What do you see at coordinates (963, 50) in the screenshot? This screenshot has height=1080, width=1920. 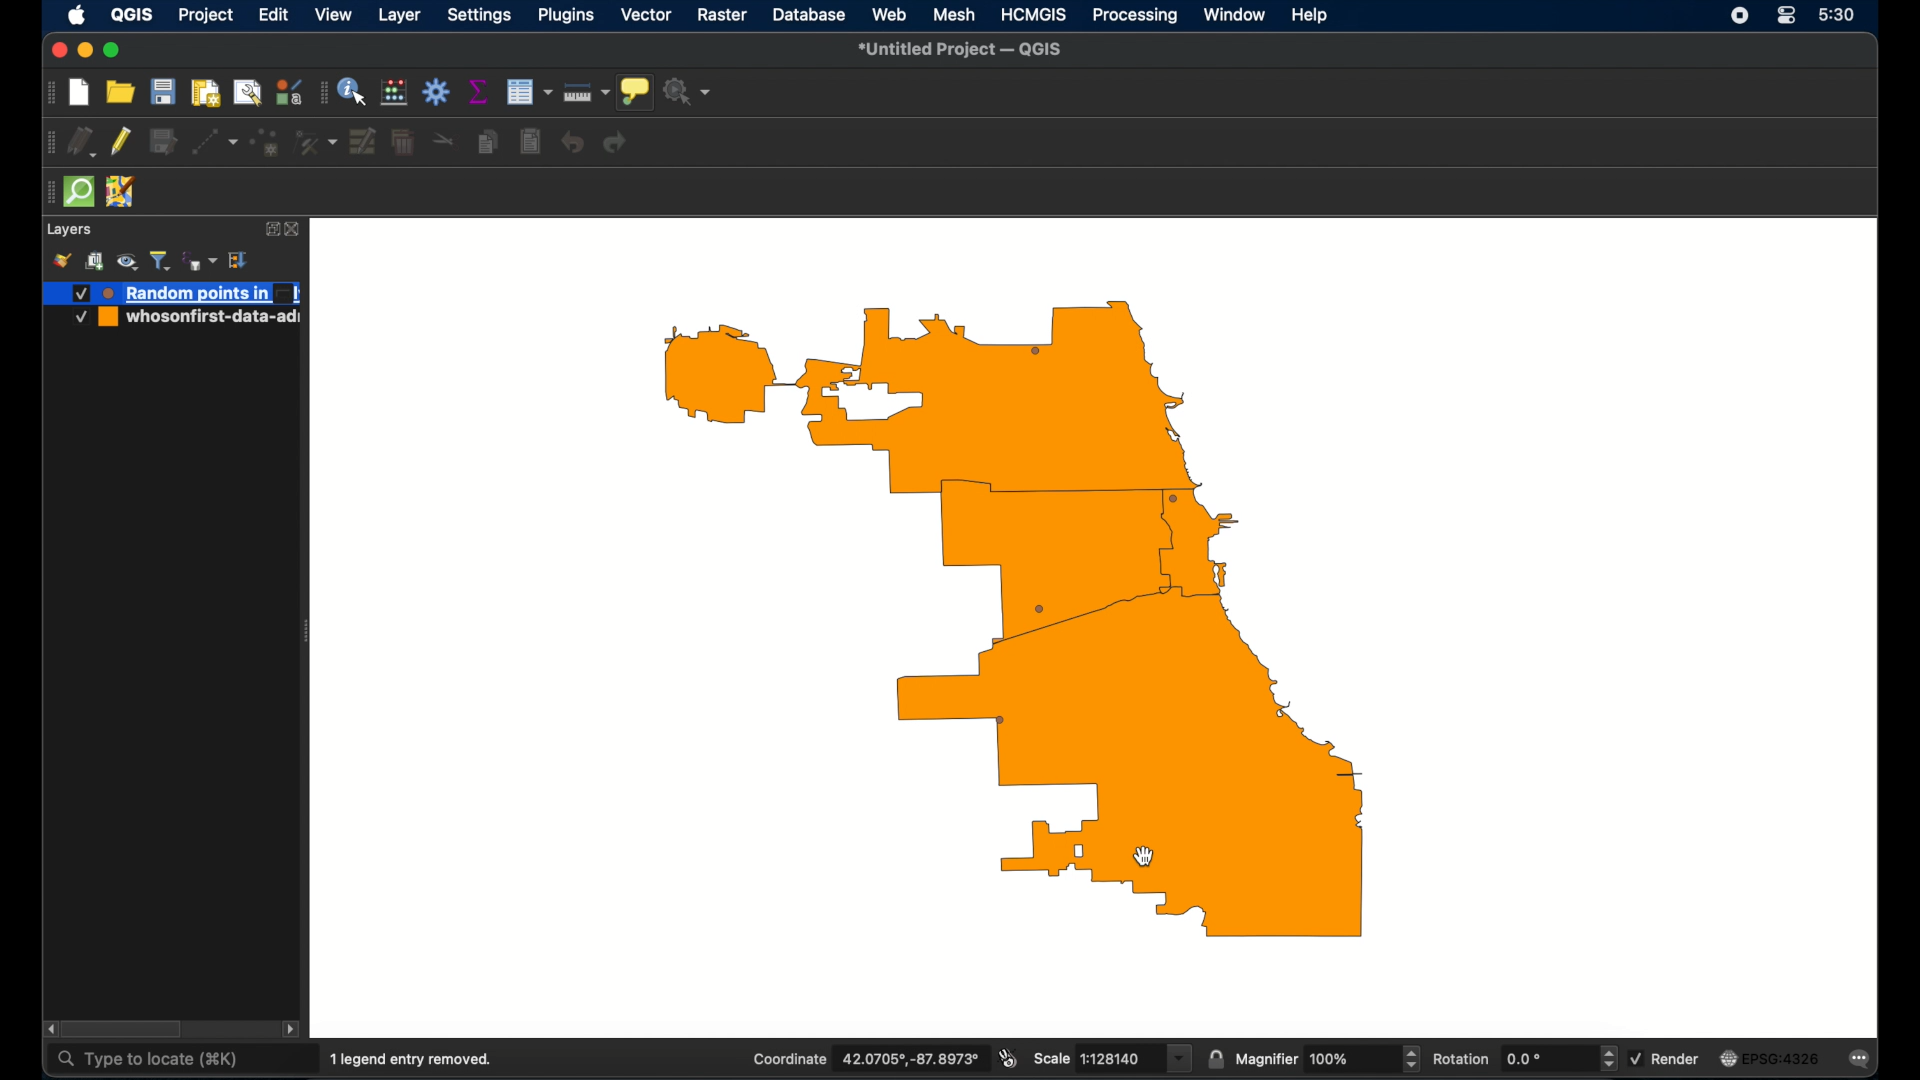 I see `untitled project` at bounding box center [963, 50].